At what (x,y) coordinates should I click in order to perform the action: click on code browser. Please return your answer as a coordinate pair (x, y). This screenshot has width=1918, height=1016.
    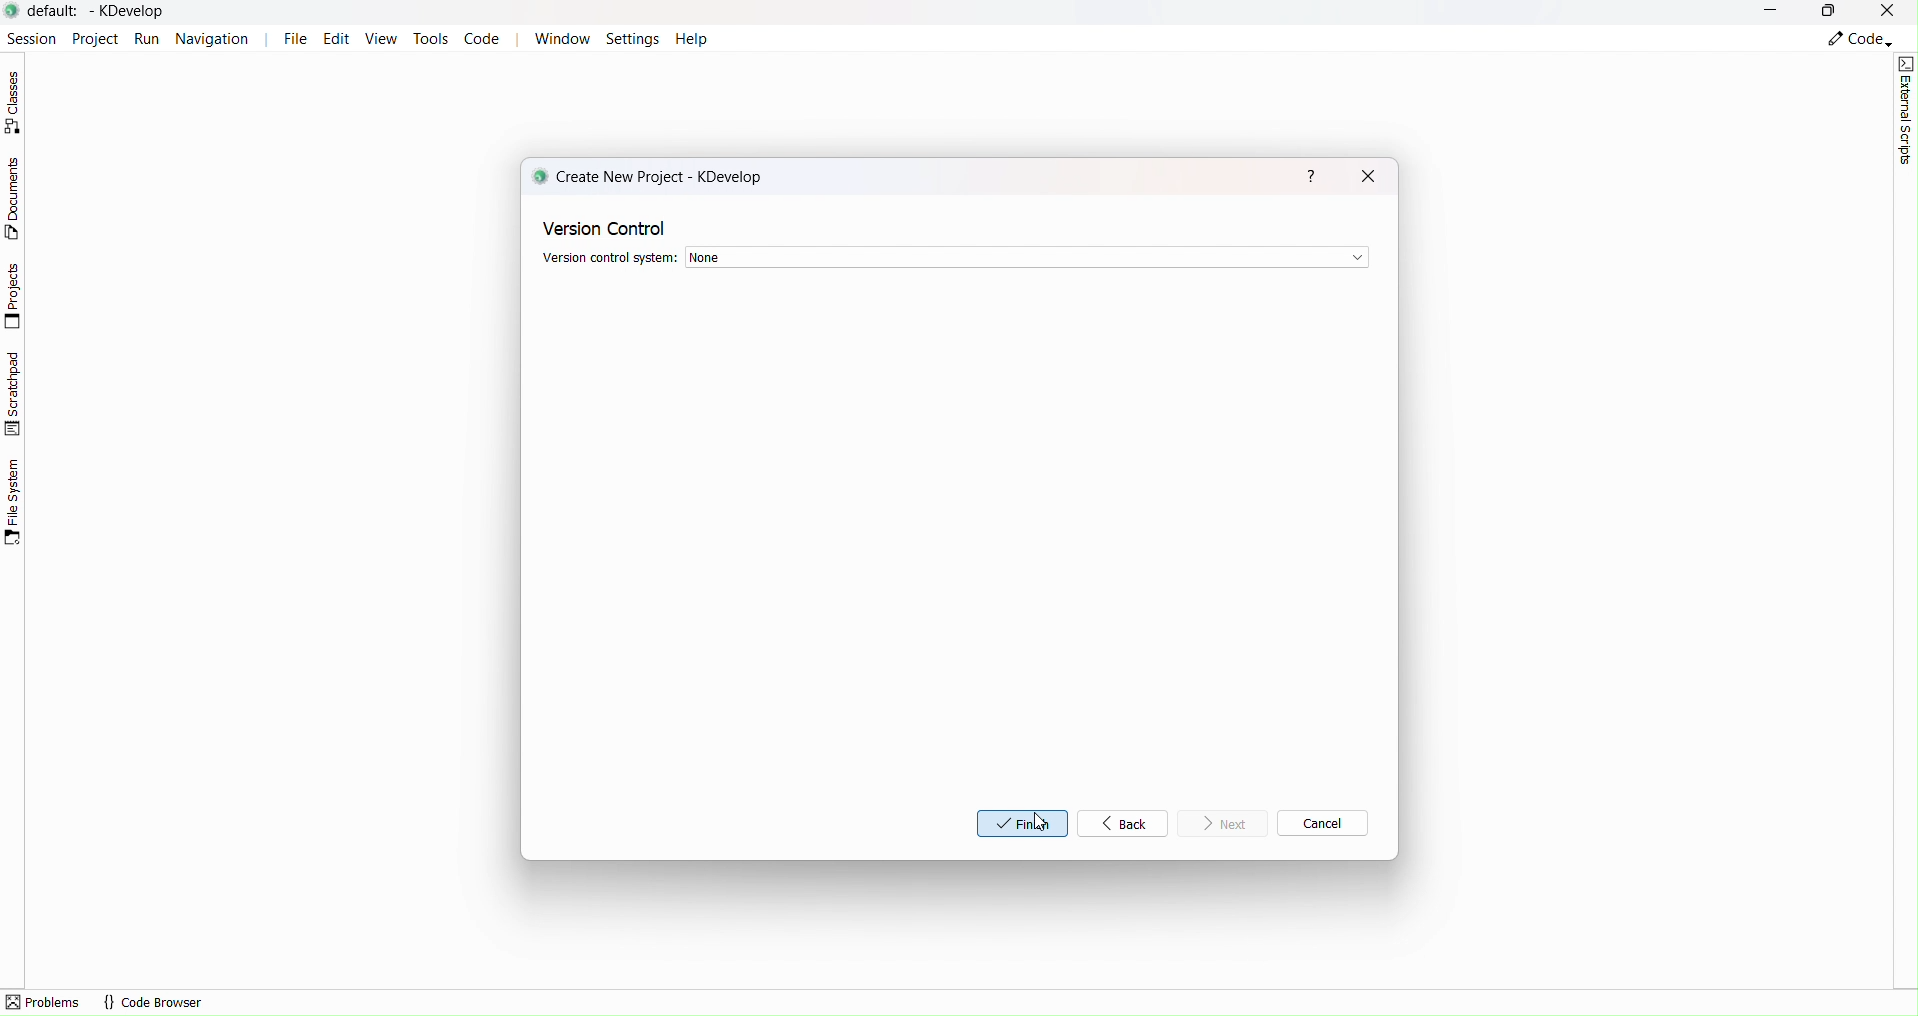
    Looking at the image, I should click on (153, 1002).